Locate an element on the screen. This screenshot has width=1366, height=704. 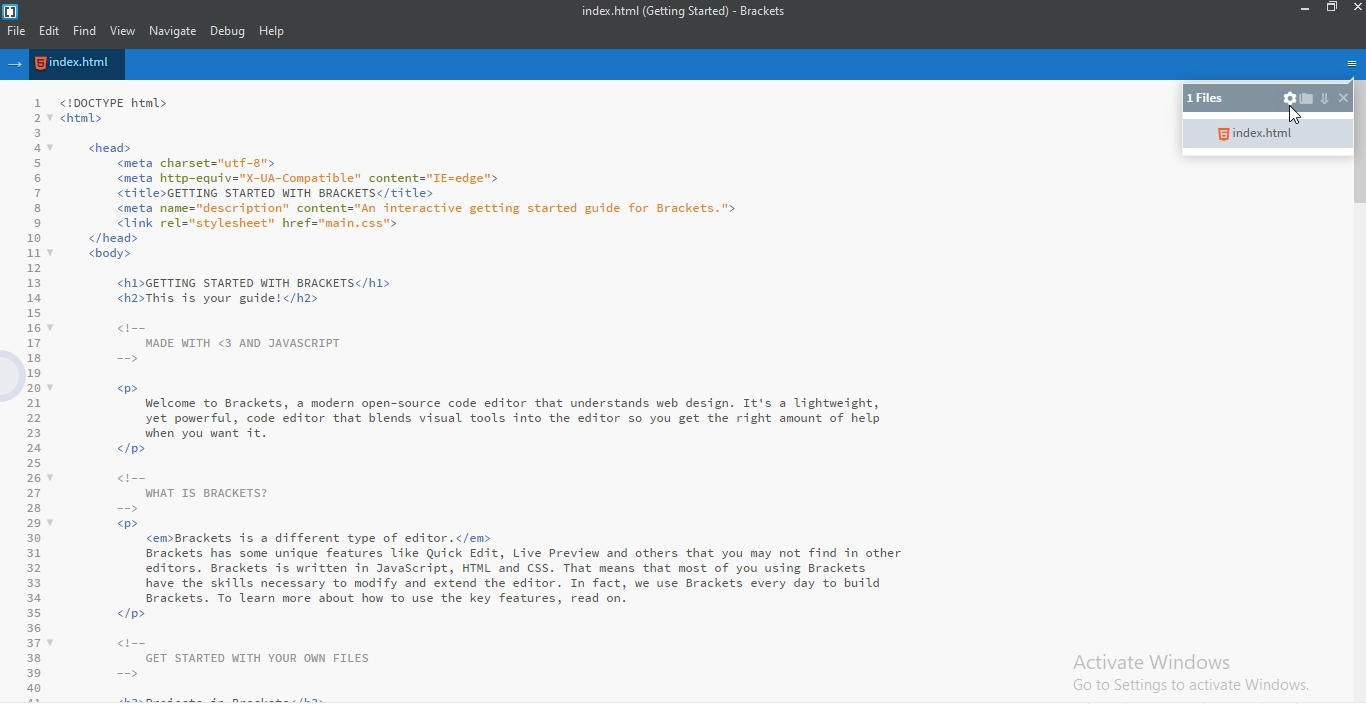
settings is located at coordinates (1289, 97).